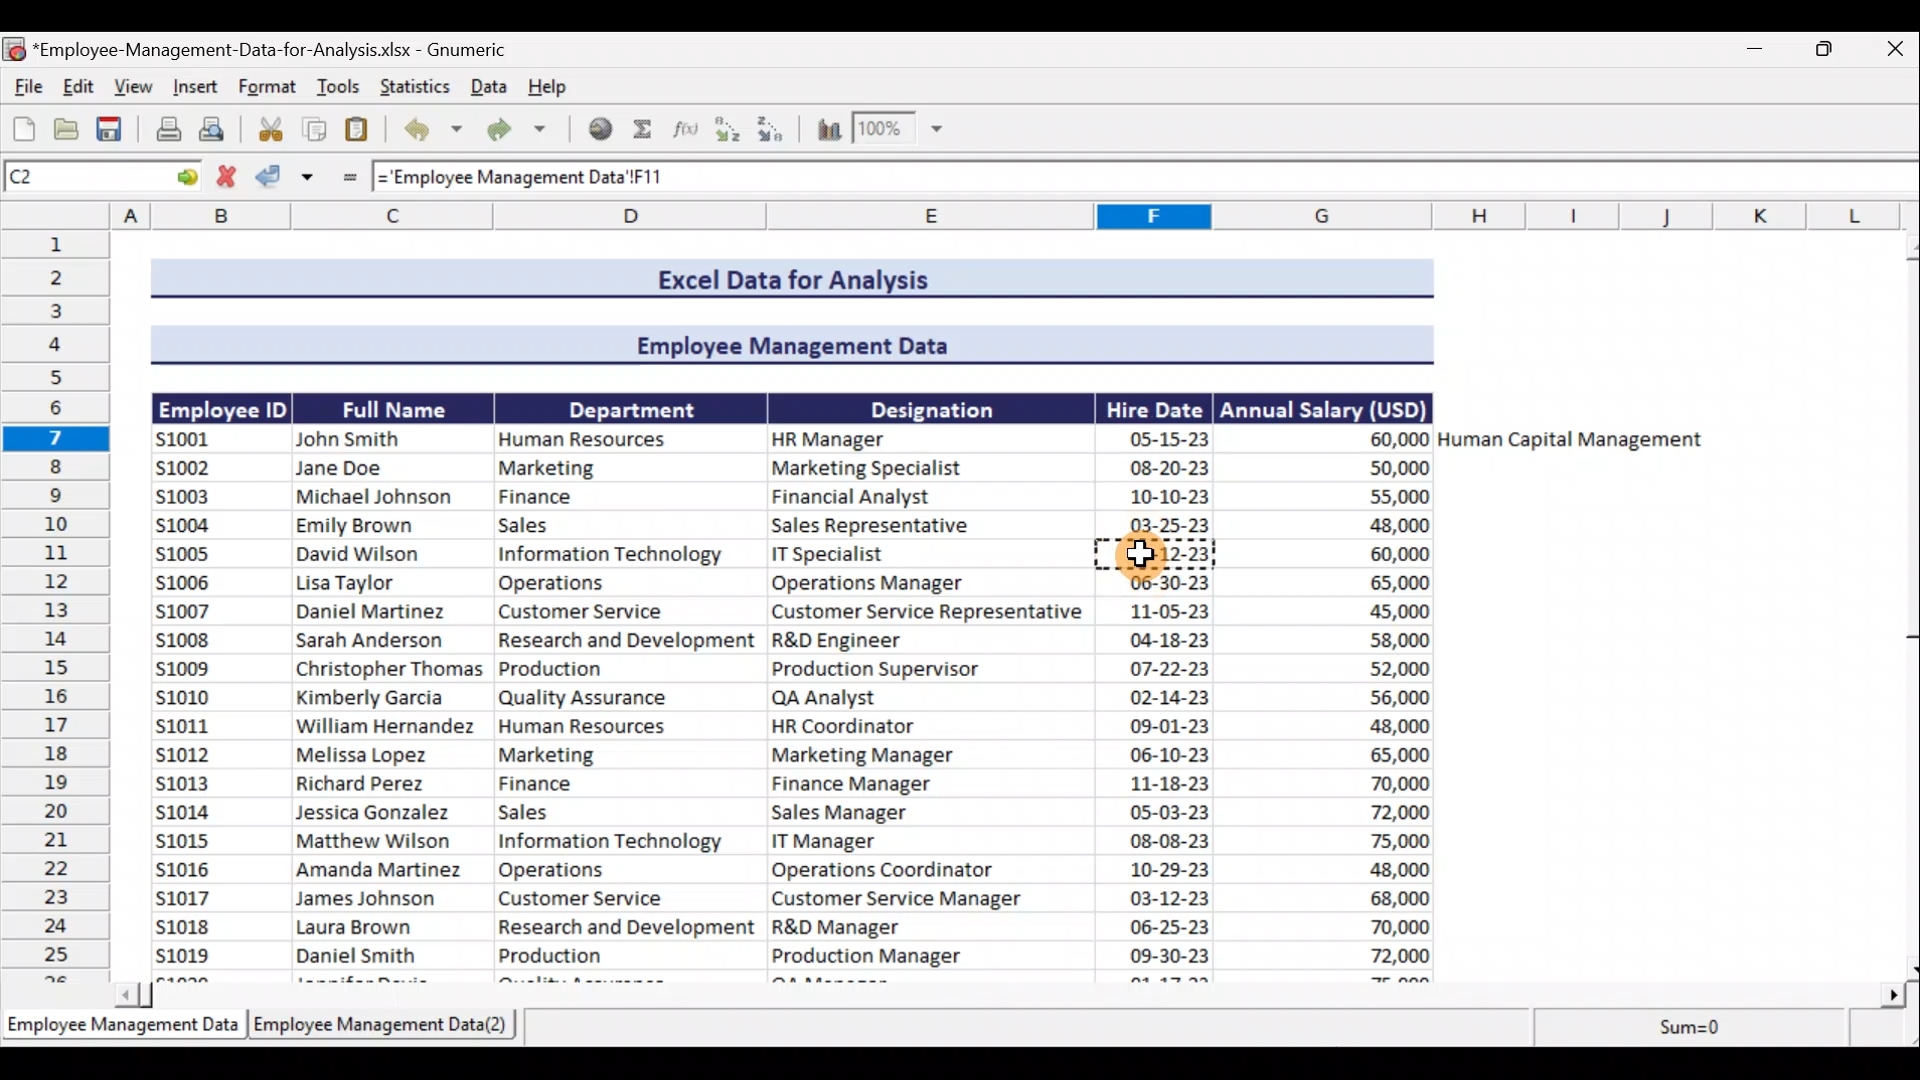 The image size is (1920, 1080). I want to click on Edit a function in the current cell, so click(692, 131).